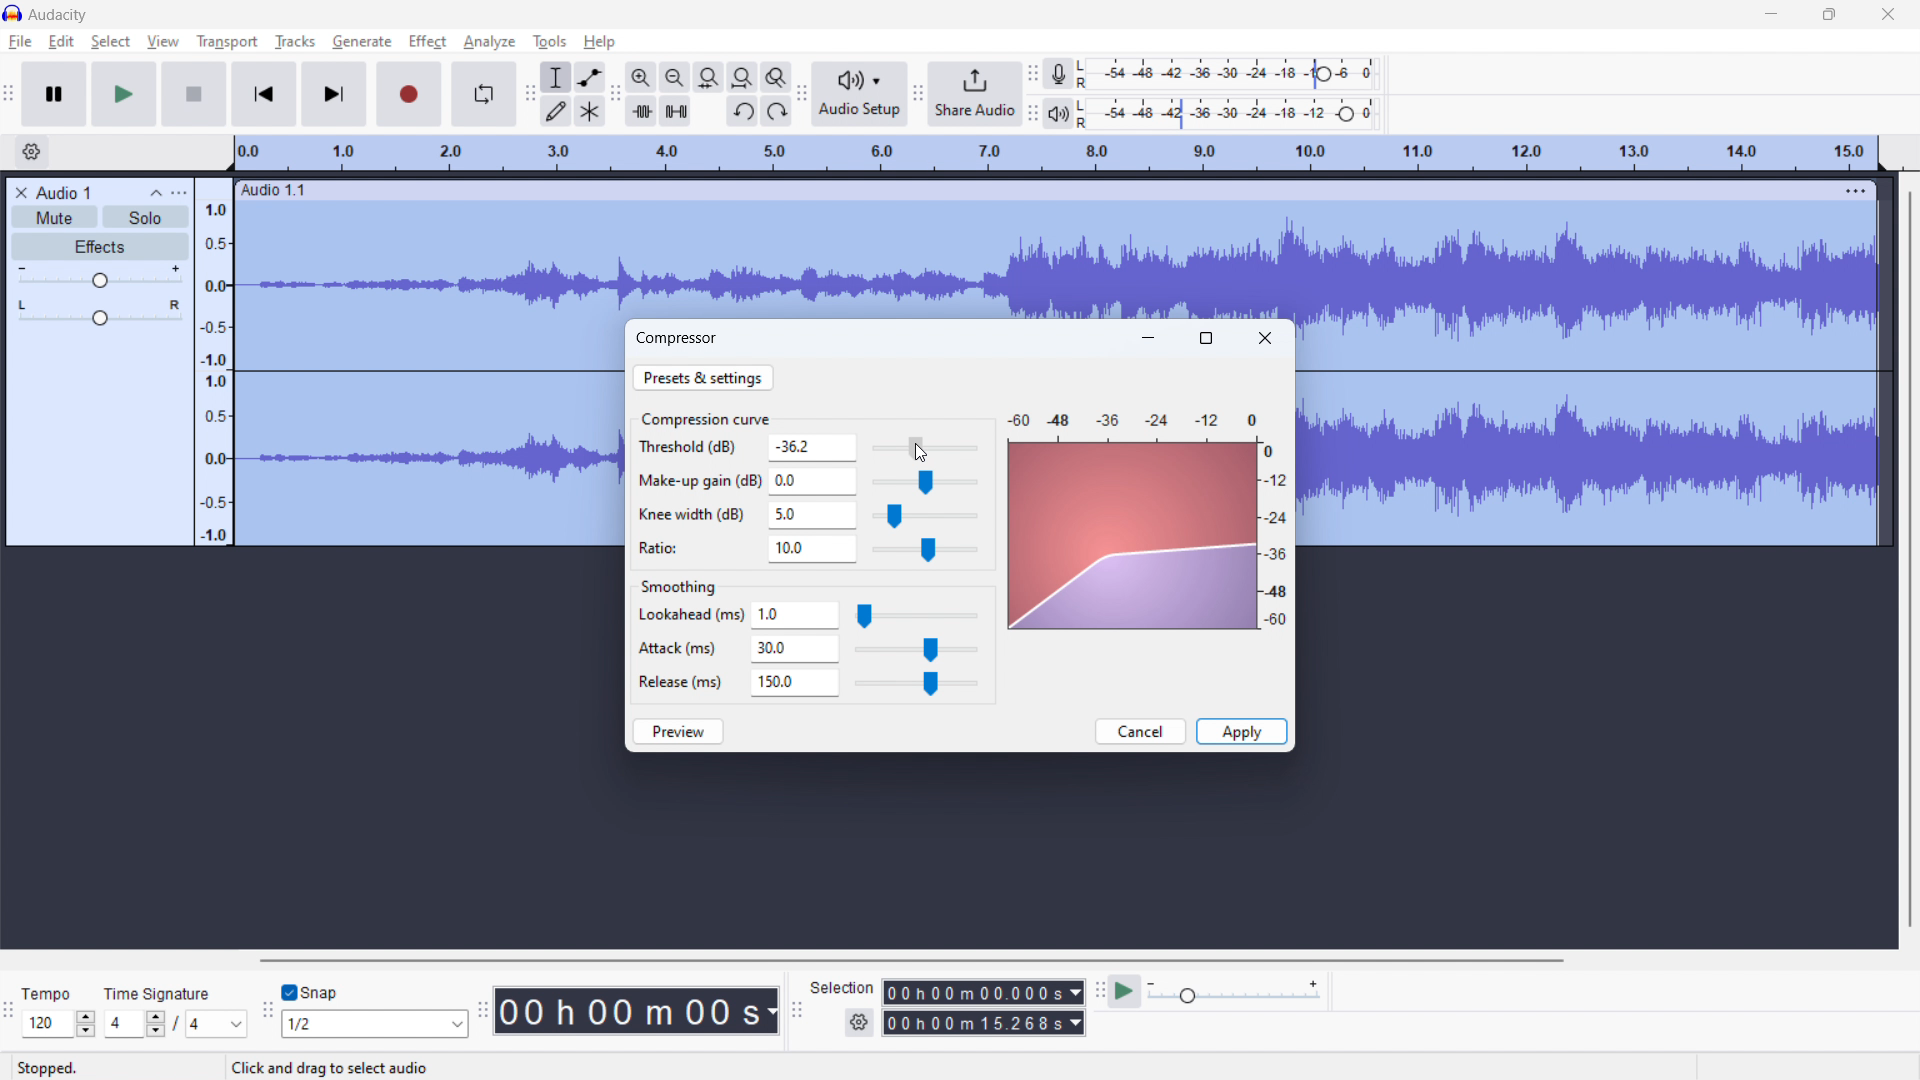 This screenshot has width=1920, height=1080. I want to click on playback level, so click(1240, 115).